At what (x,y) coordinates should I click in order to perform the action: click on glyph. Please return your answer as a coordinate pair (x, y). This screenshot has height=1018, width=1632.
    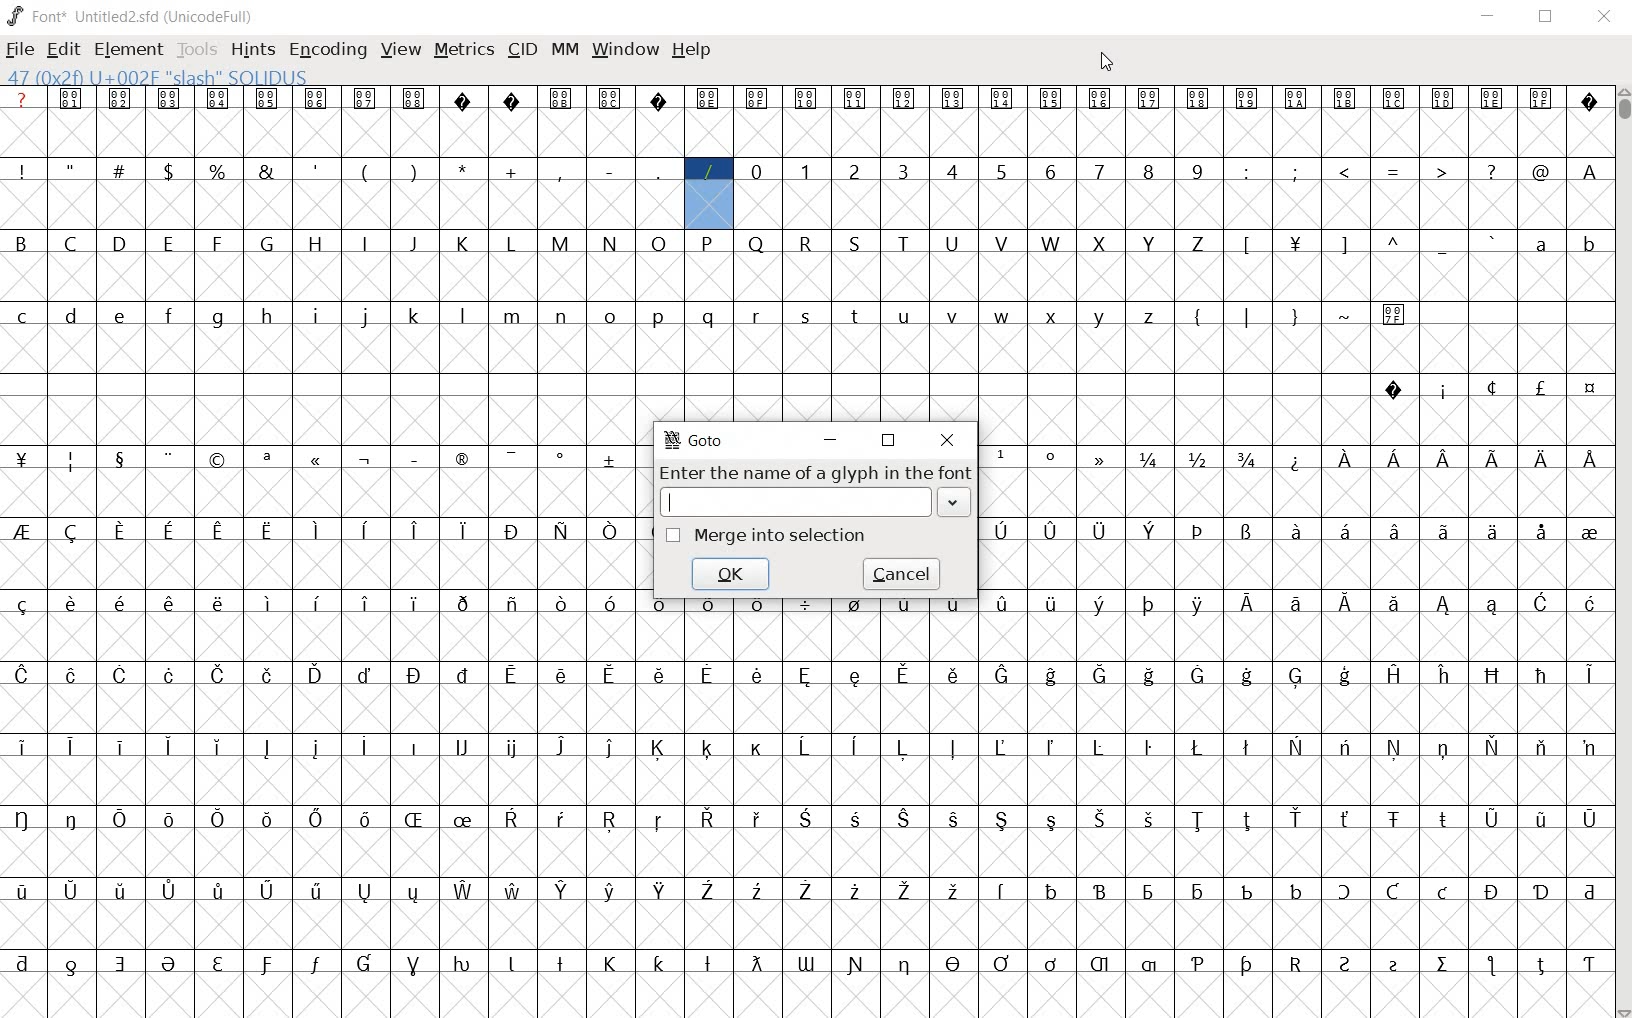
    Looking at the image, I should click on (610, 891).